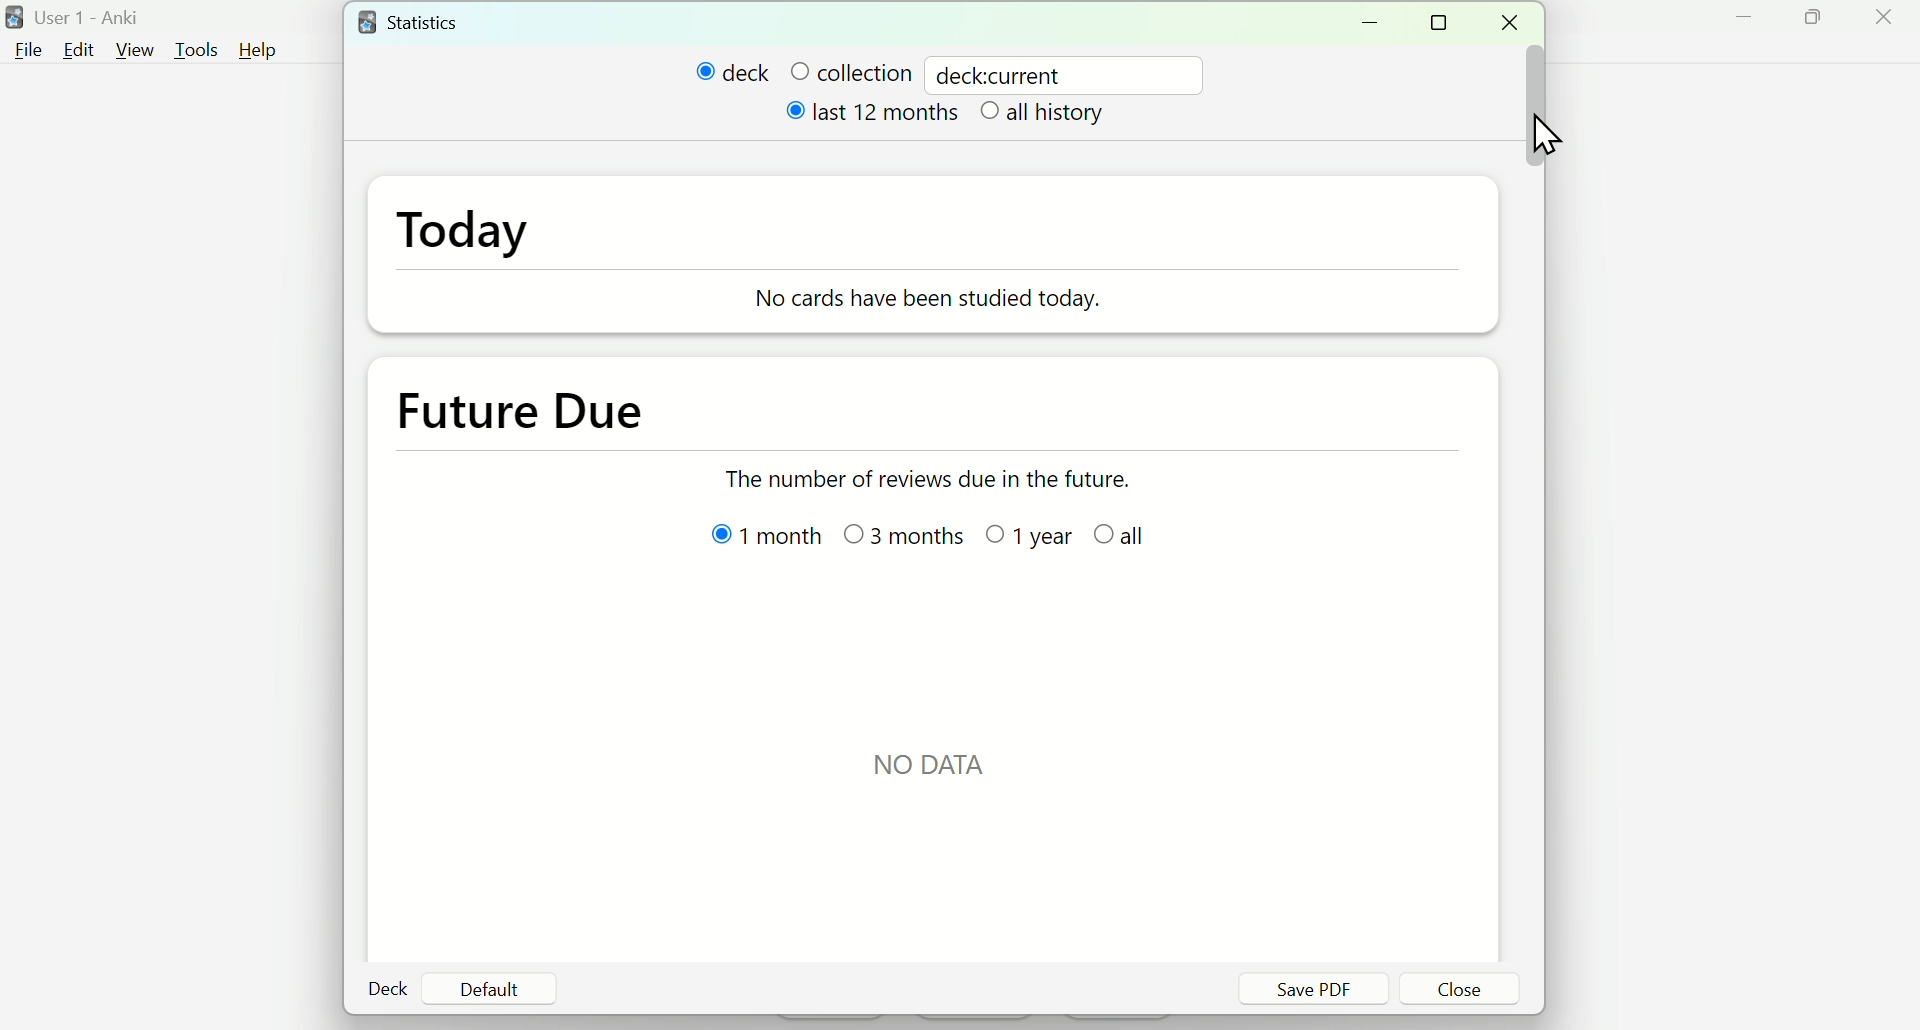 Image resolution: width=1920 pixels, height=1030 pixels. What do you see at coordinates (850, 72) in the screenshot?
I see `collection` at bounding box center [850, 72].